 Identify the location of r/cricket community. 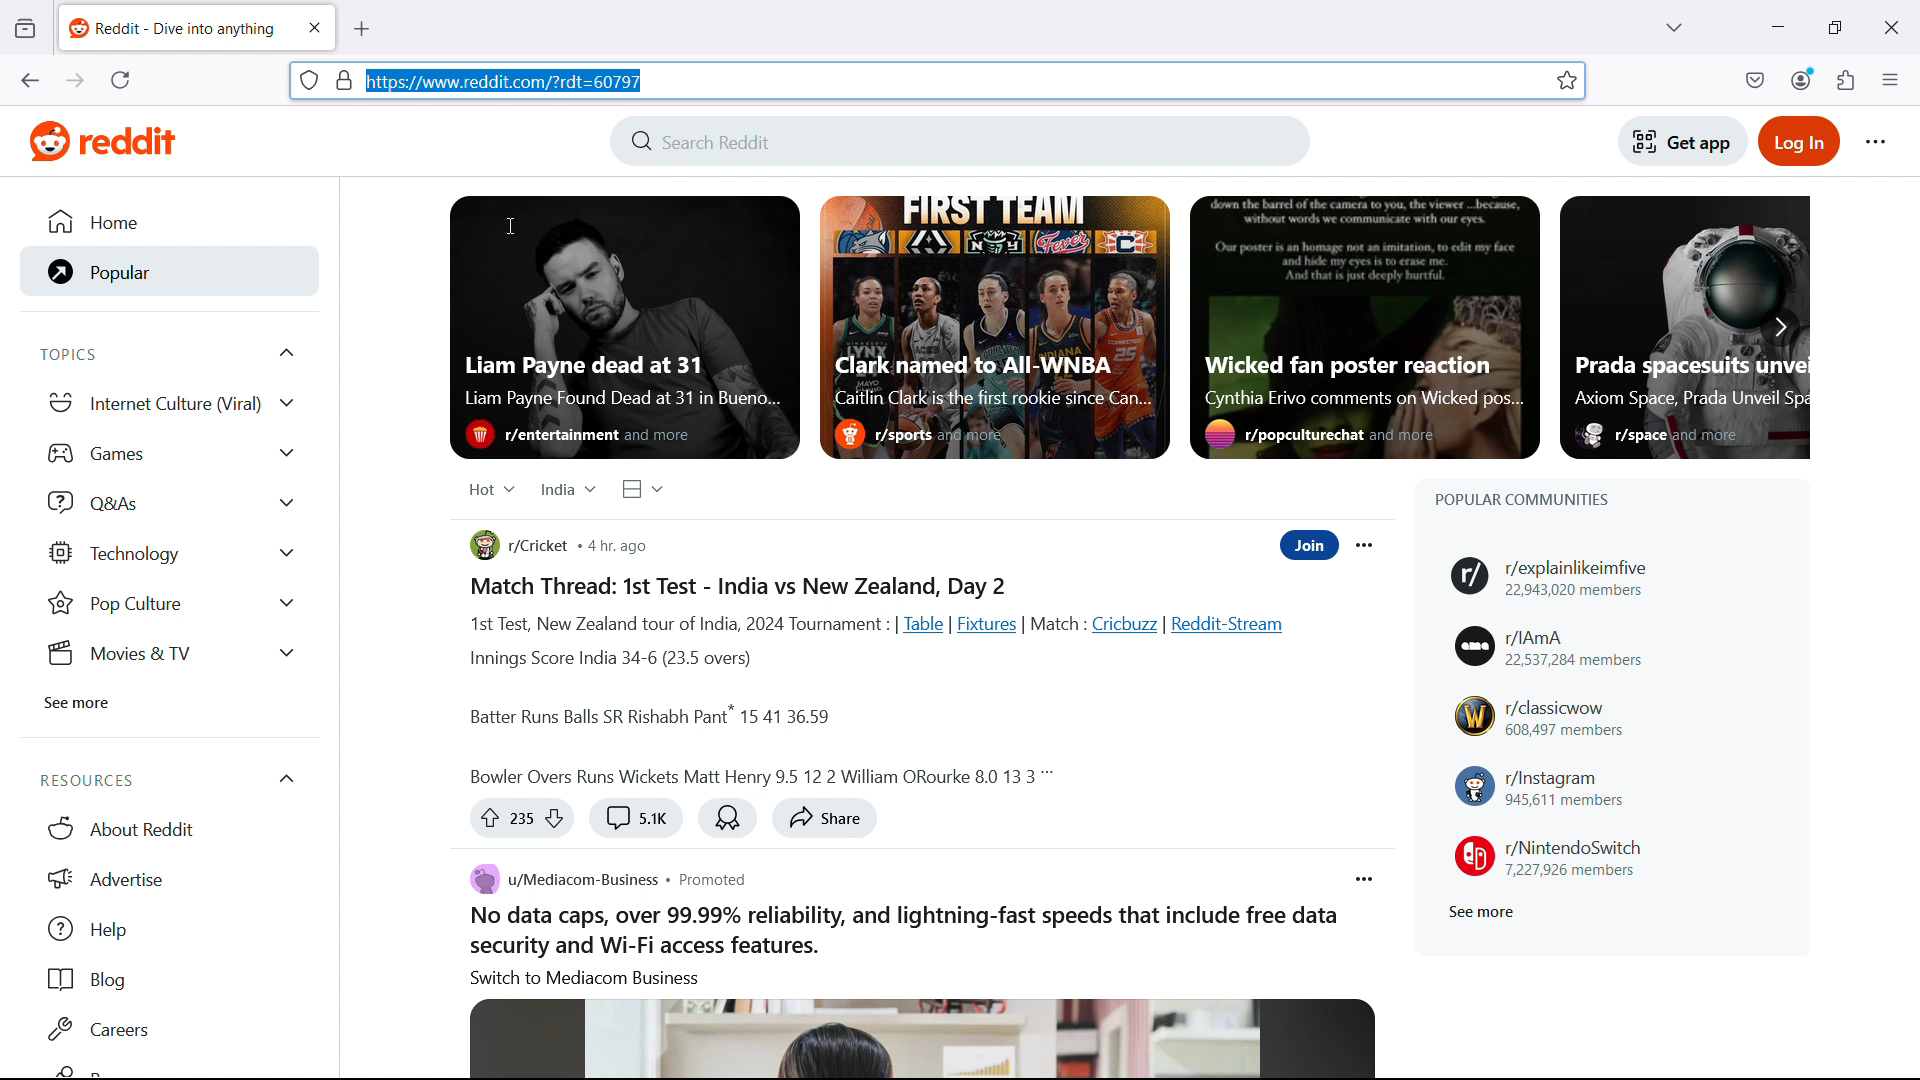
(519, 546).